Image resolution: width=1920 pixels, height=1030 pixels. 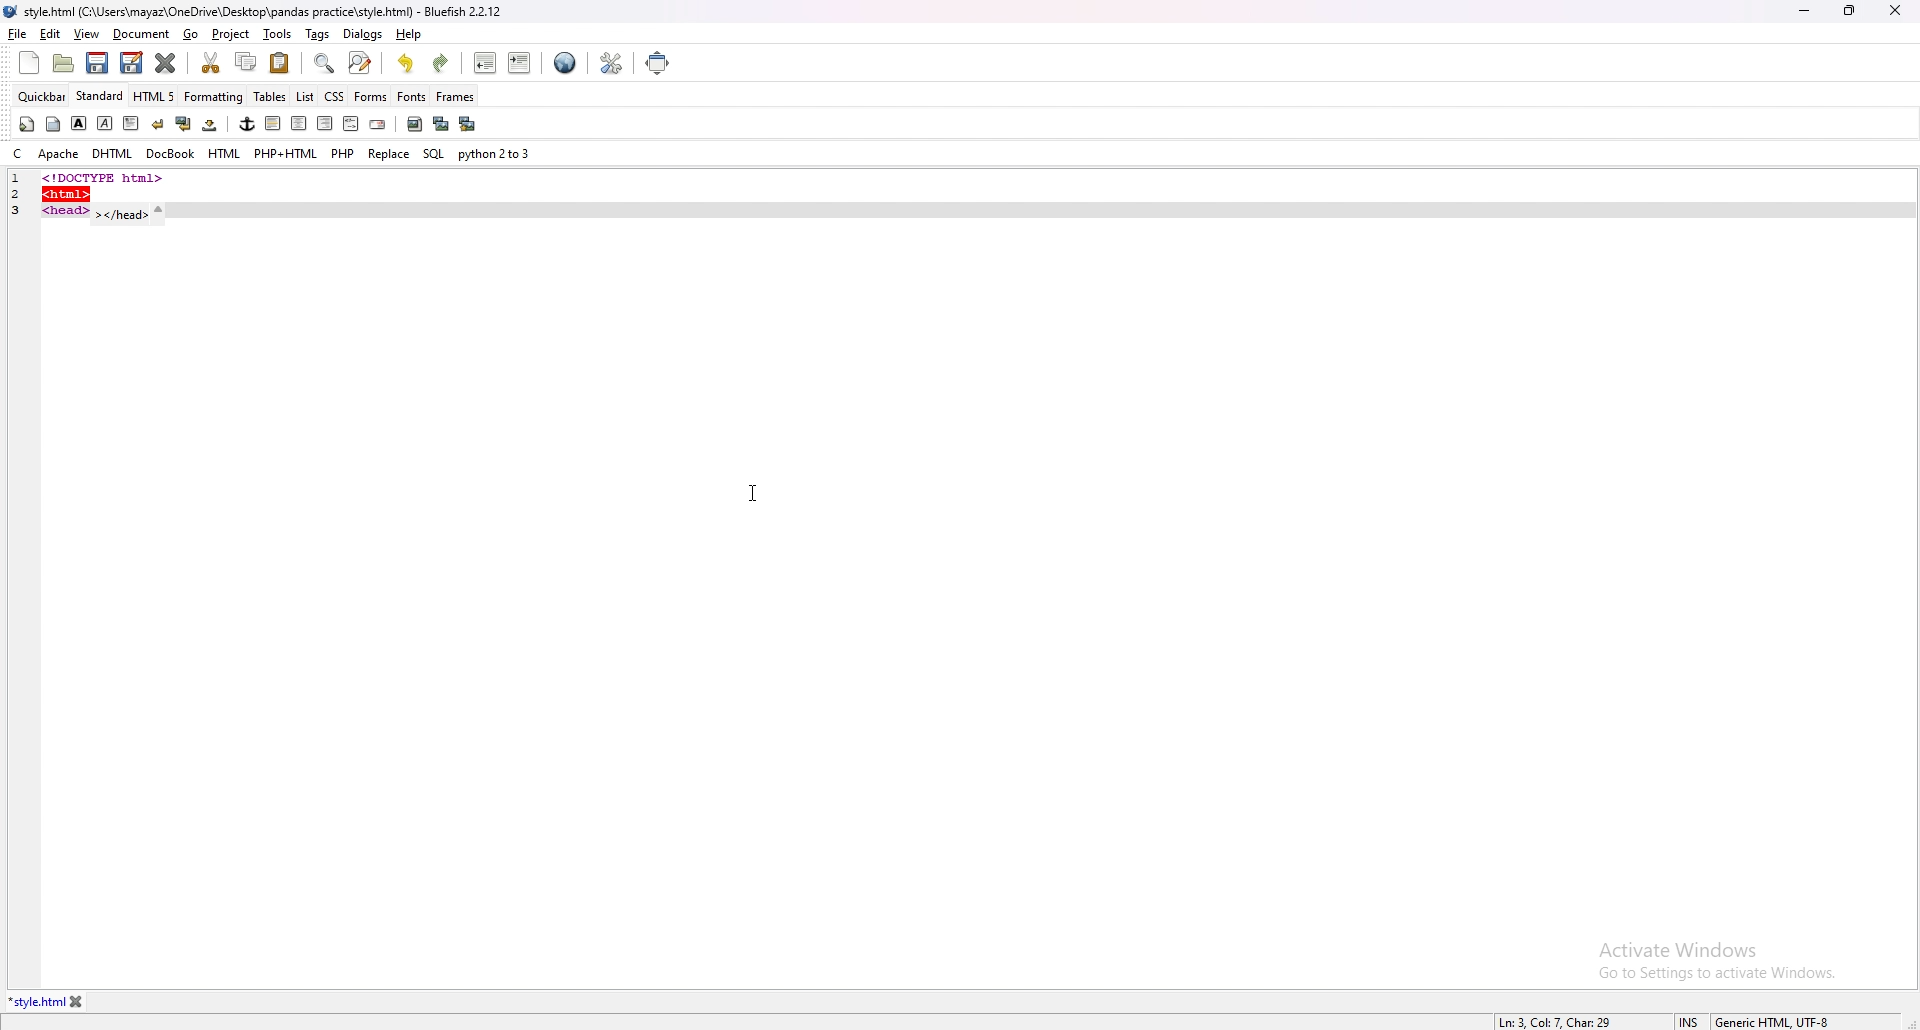 What do you see at coordinates (59, 154) in the screenshot?
I see `apache` at bounding box center [59, 154].